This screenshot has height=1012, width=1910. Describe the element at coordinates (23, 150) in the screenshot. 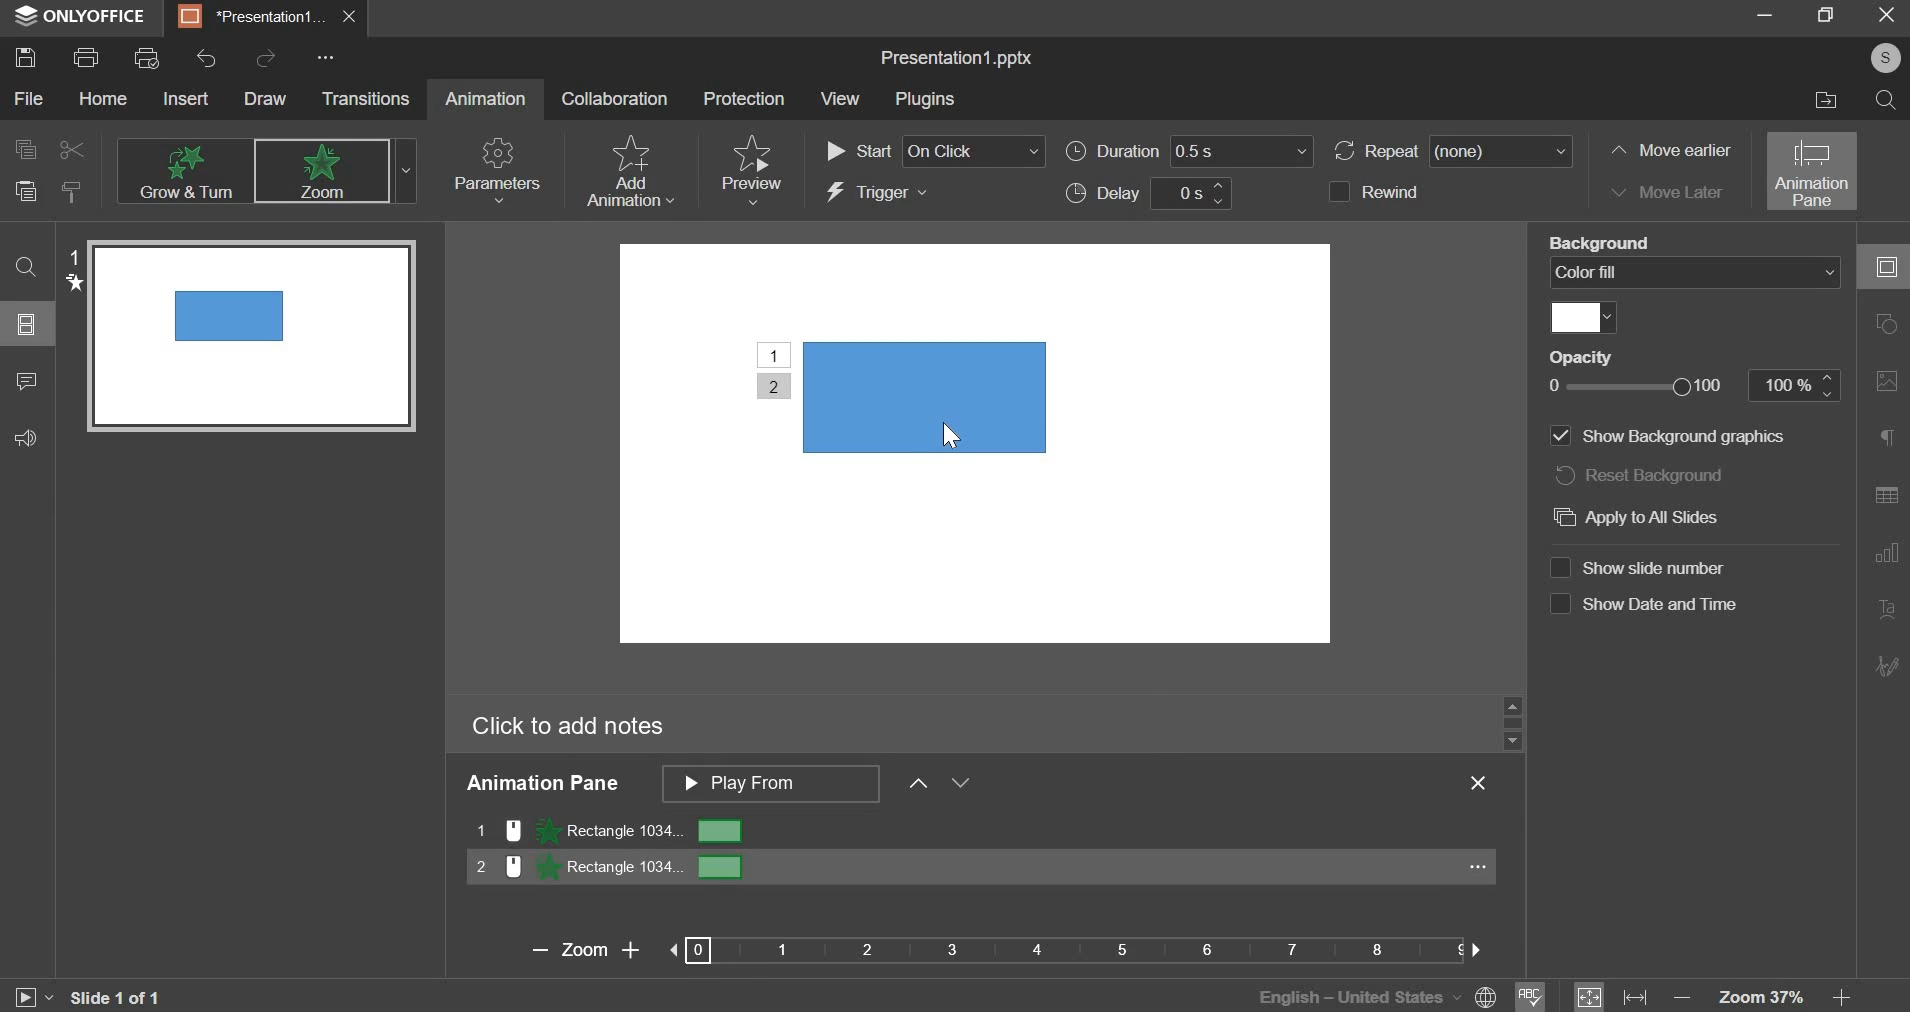

I see `copy` at that location.